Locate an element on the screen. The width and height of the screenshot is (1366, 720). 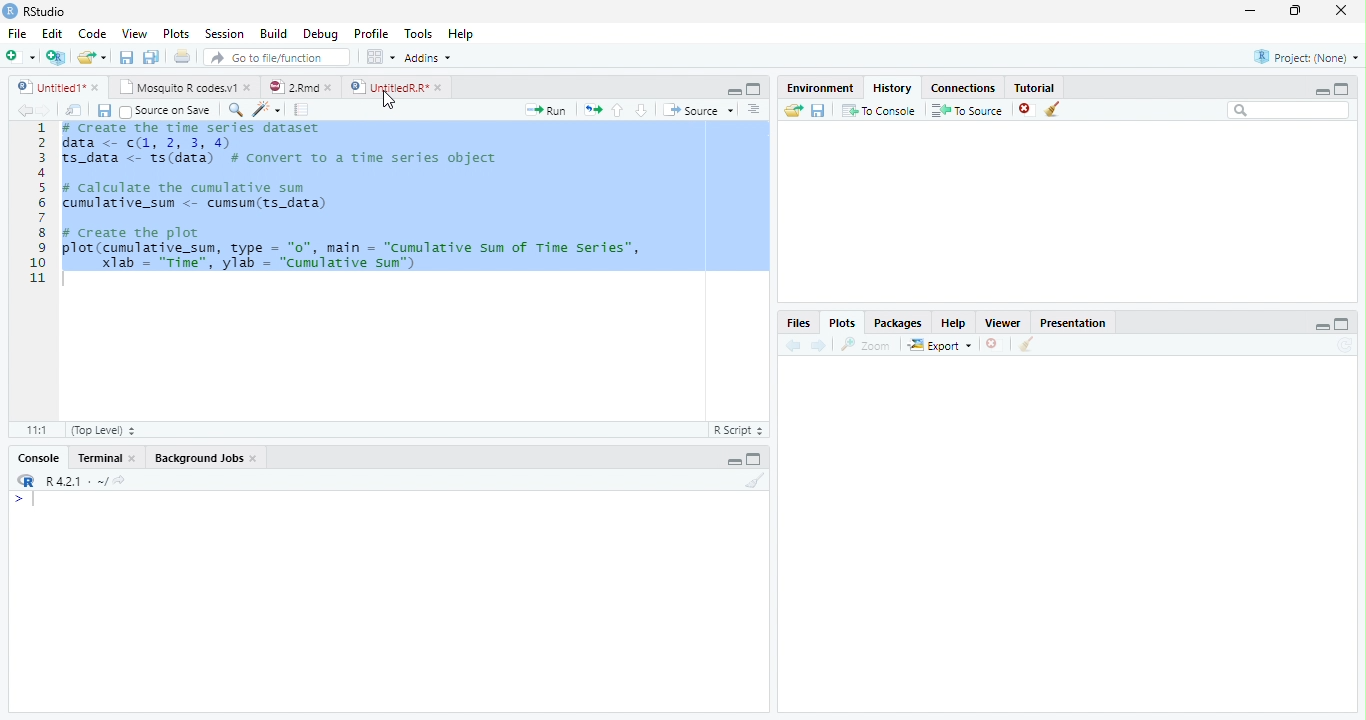
Tools is located at coordinates (418, 35).